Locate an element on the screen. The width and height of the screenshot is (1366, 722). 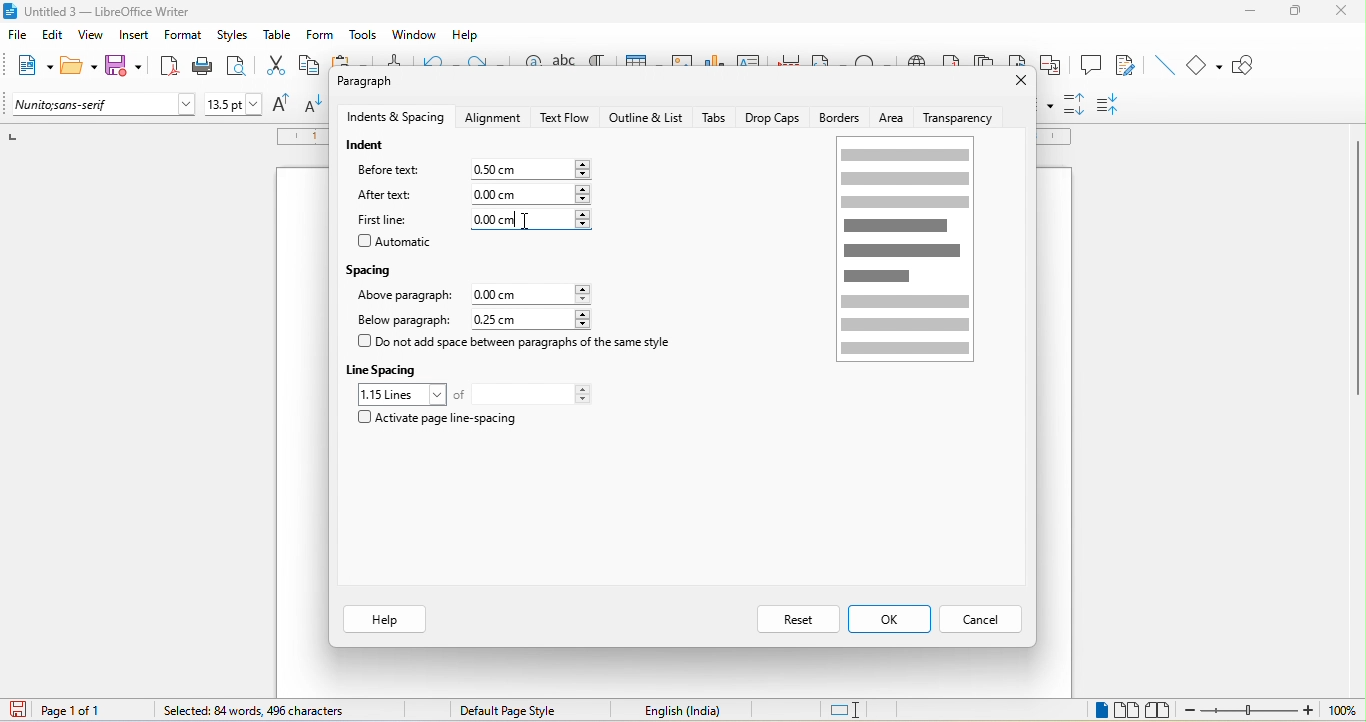
font name is located at coordinates (105, 105).